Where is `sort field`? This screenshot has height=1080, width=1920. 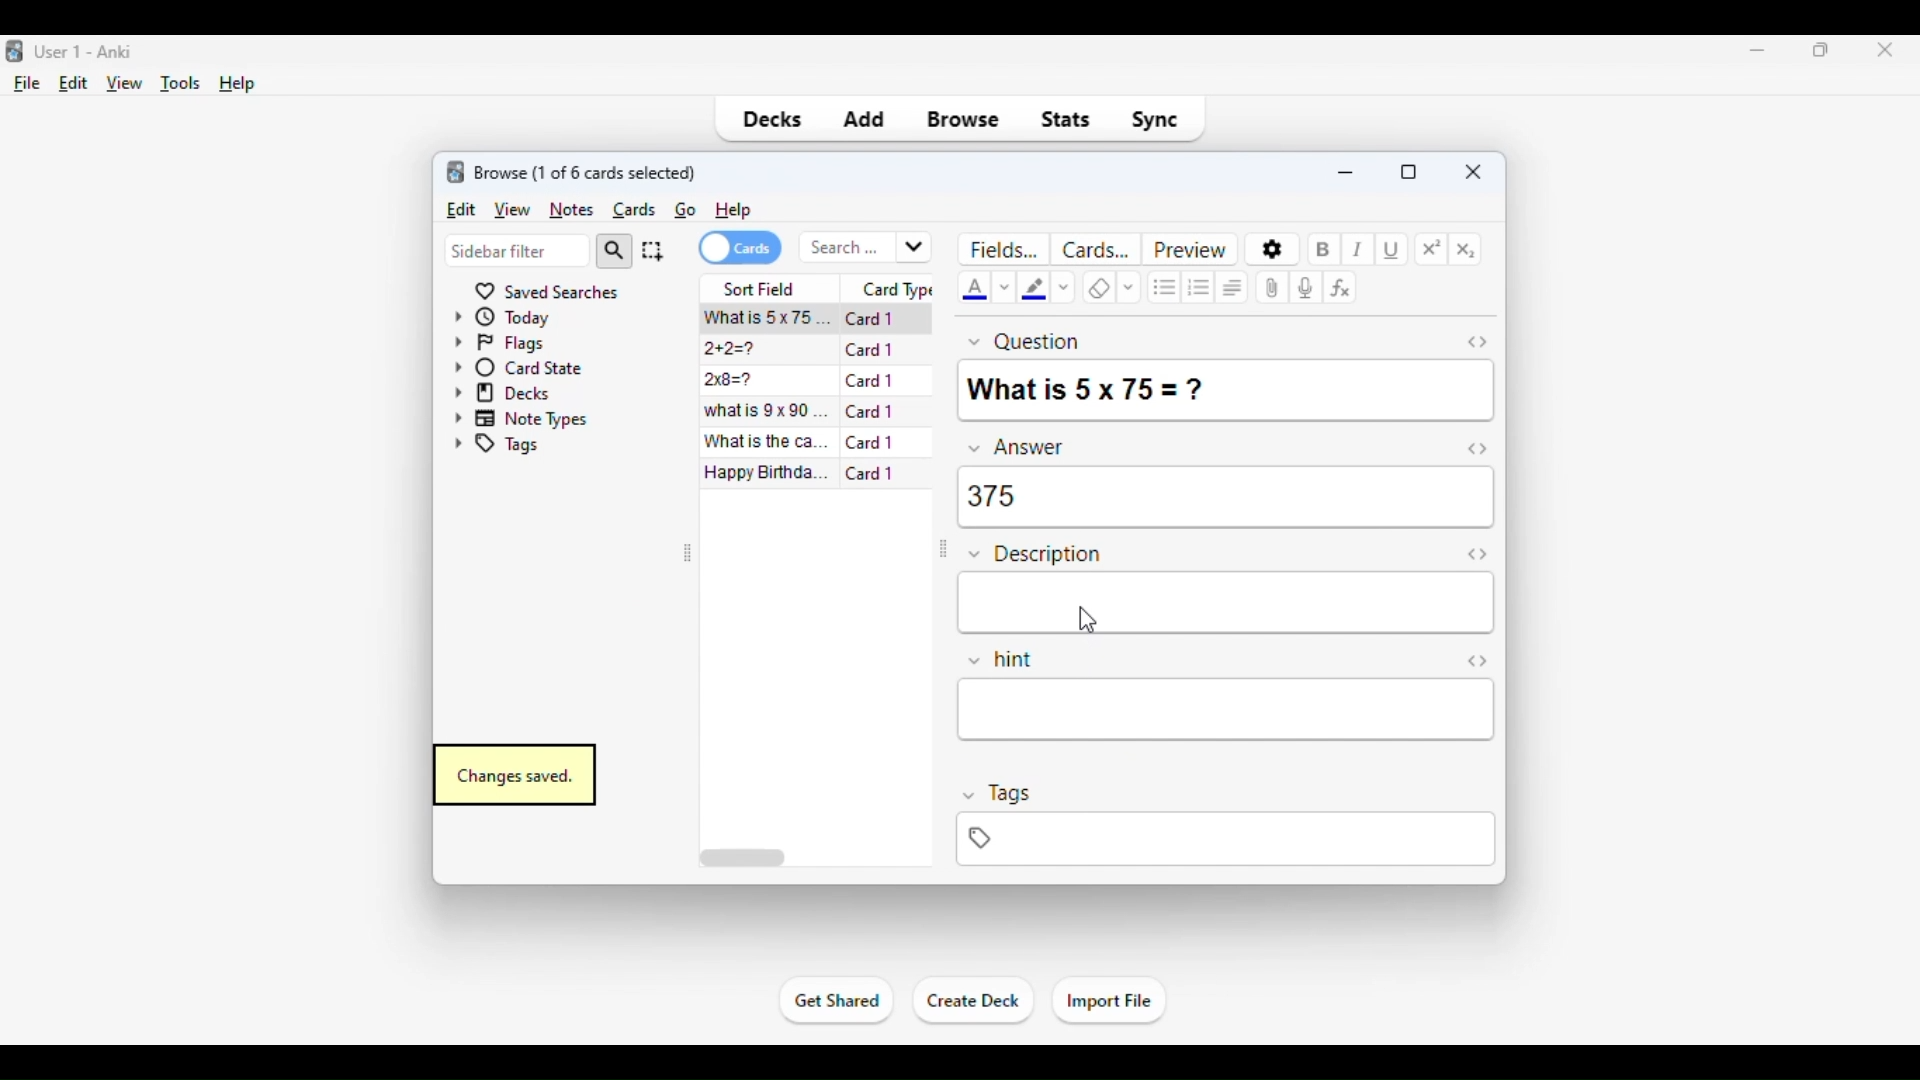
sort field is located at coordinates (761, 287).